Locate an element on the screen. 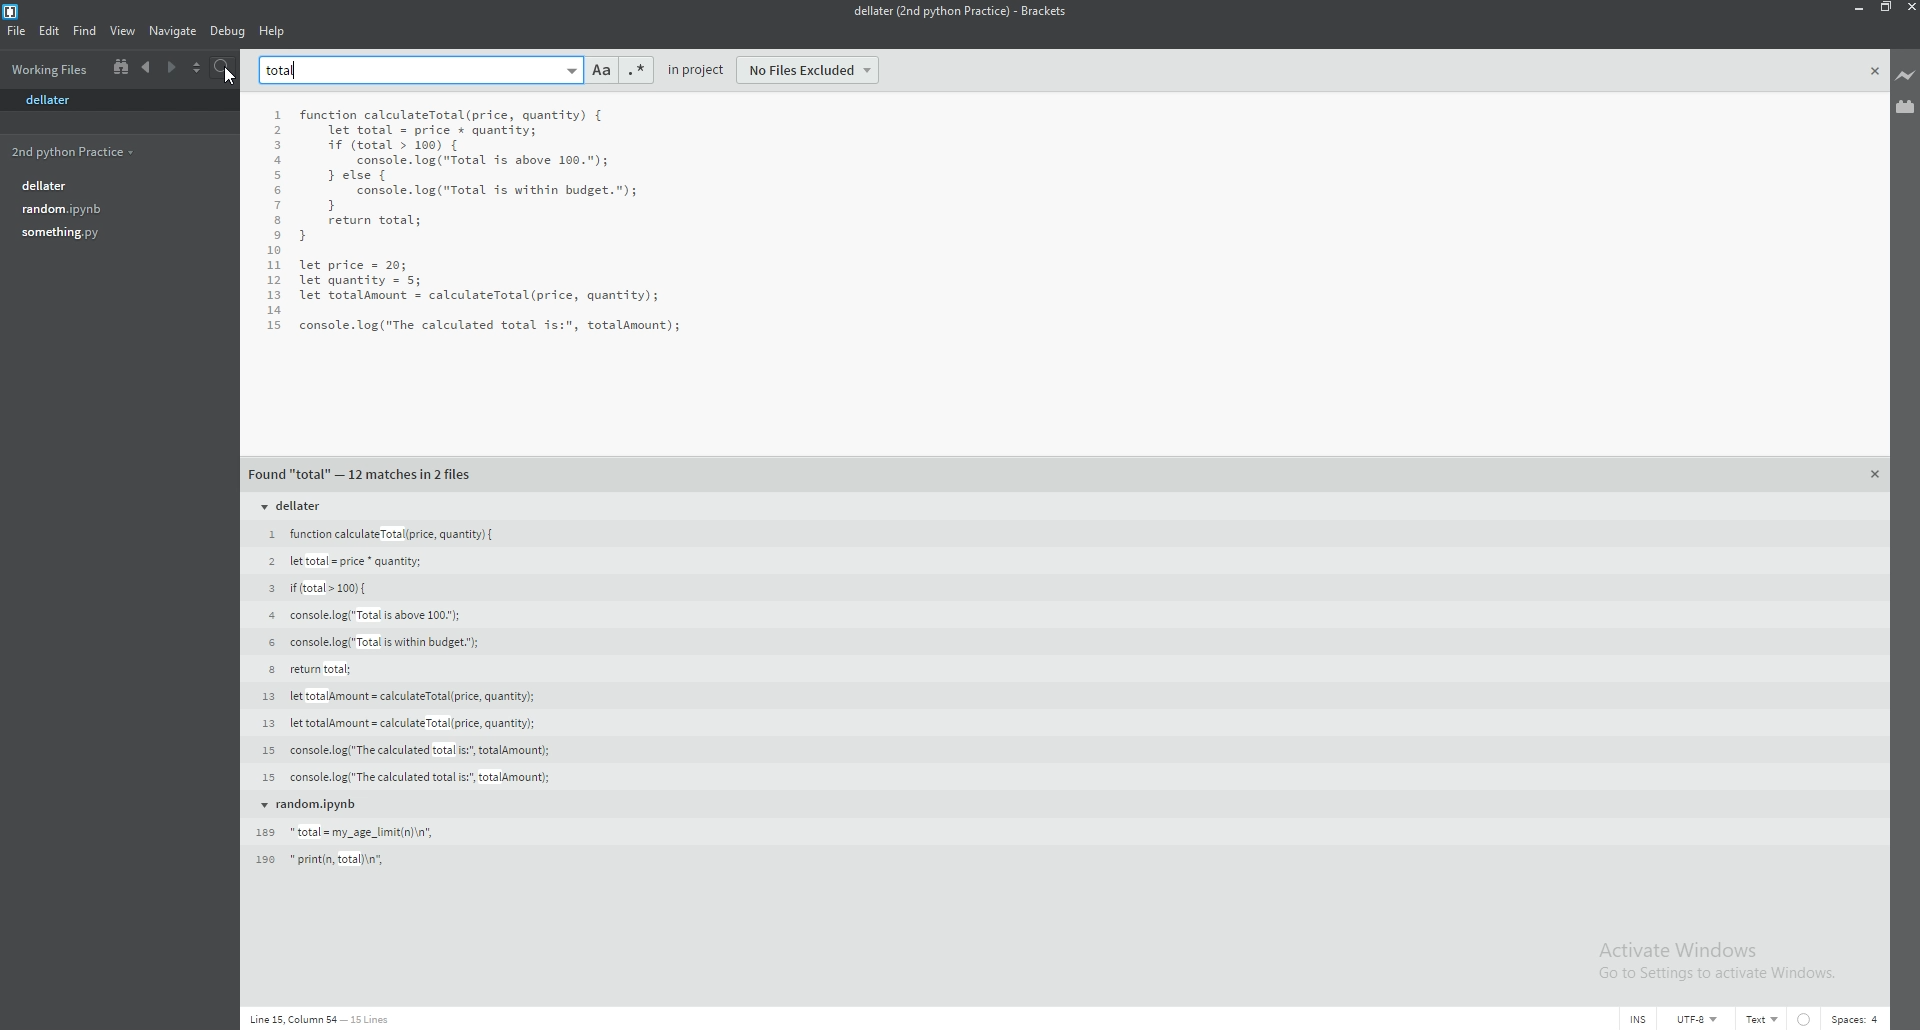  dellater is located at coordinates (115, 185).